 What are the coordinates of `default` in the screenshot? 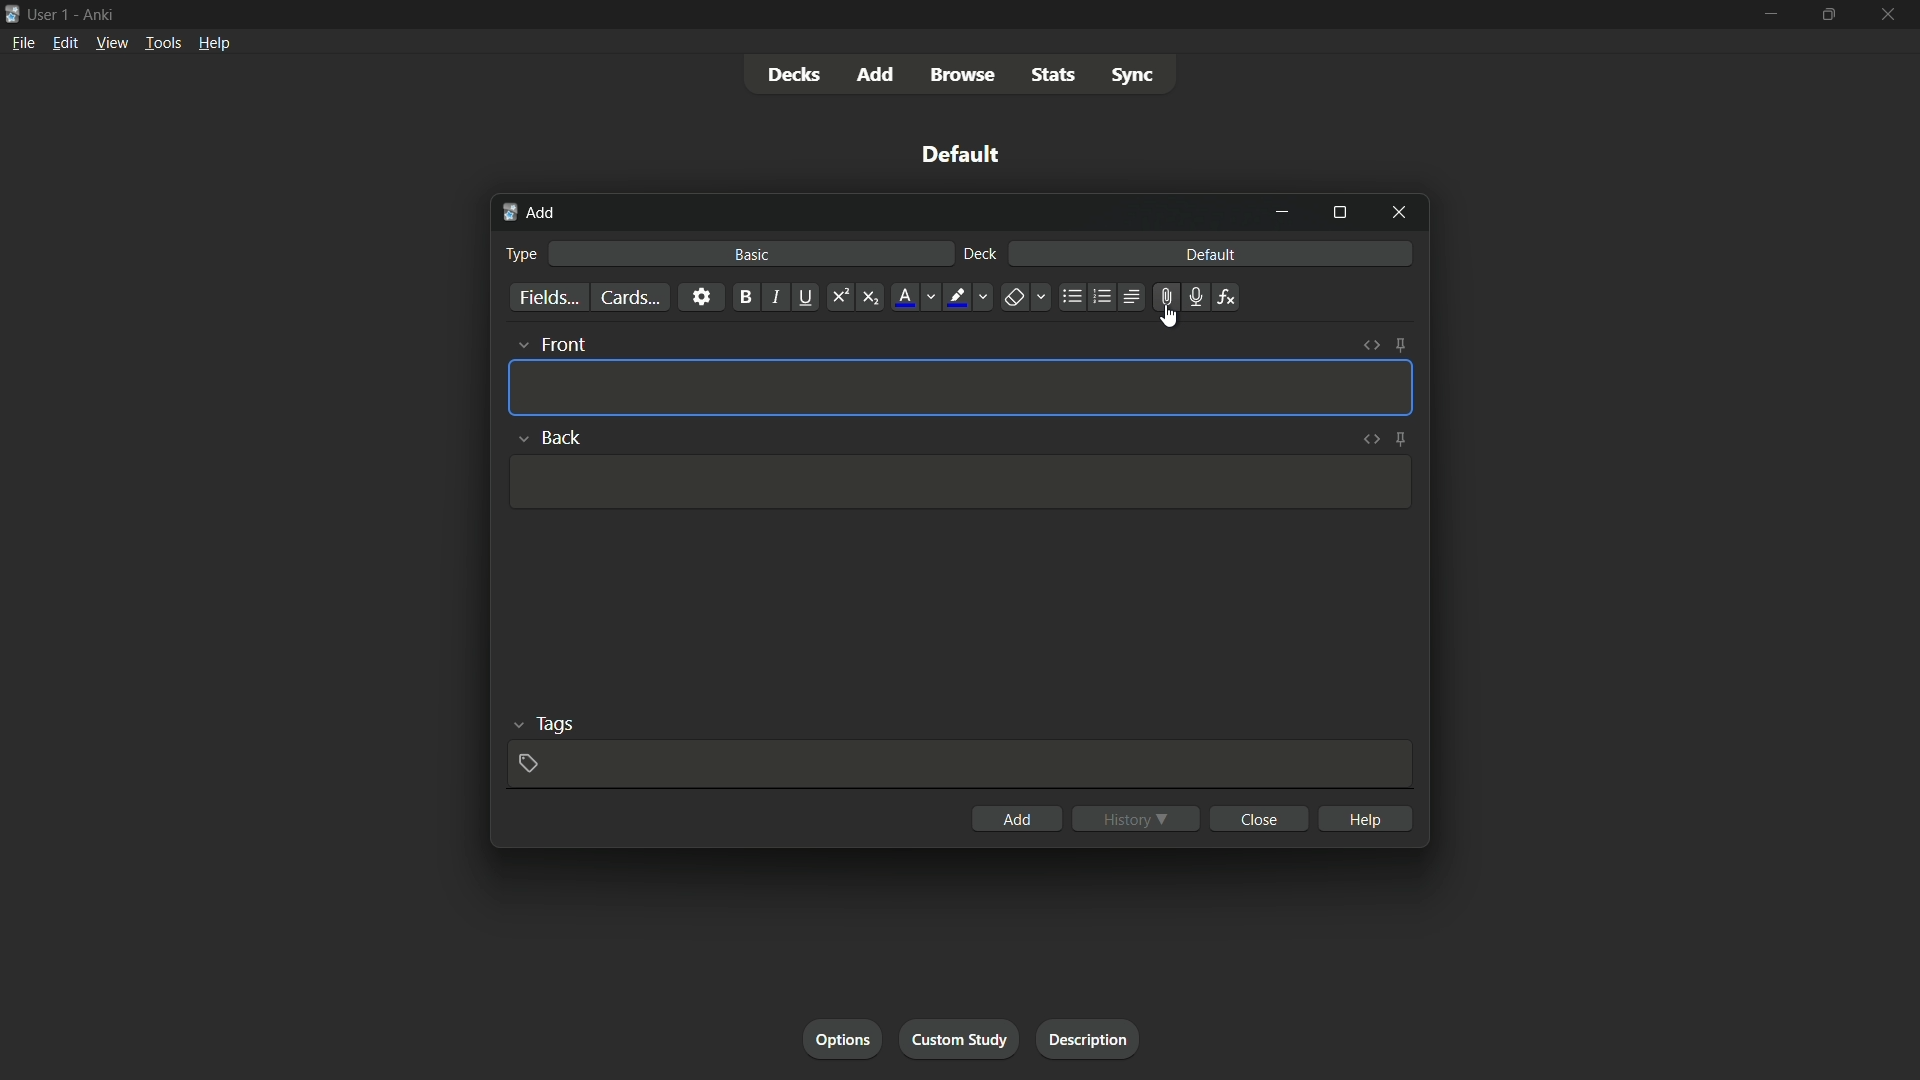 It's located at (1211, 255).